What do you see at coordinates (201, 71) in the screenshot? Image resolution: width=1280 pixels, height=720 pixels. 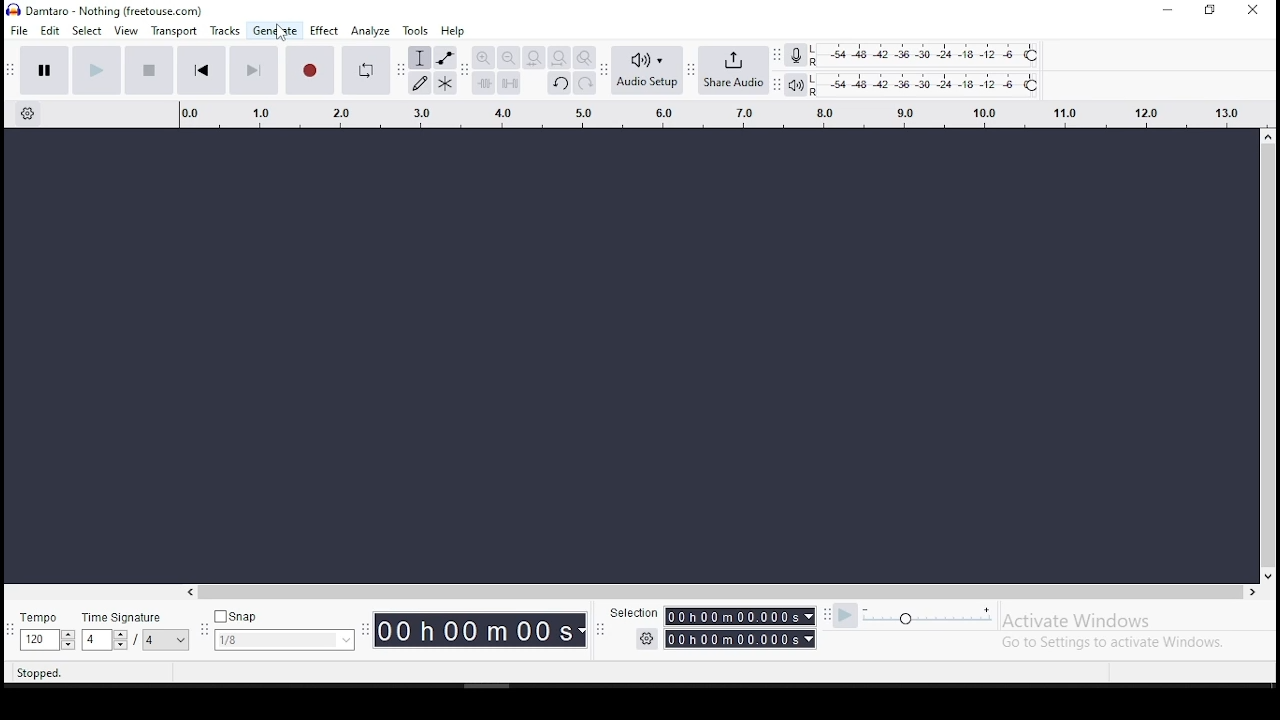 I see `skip to start` at bounding box center [201, 71].